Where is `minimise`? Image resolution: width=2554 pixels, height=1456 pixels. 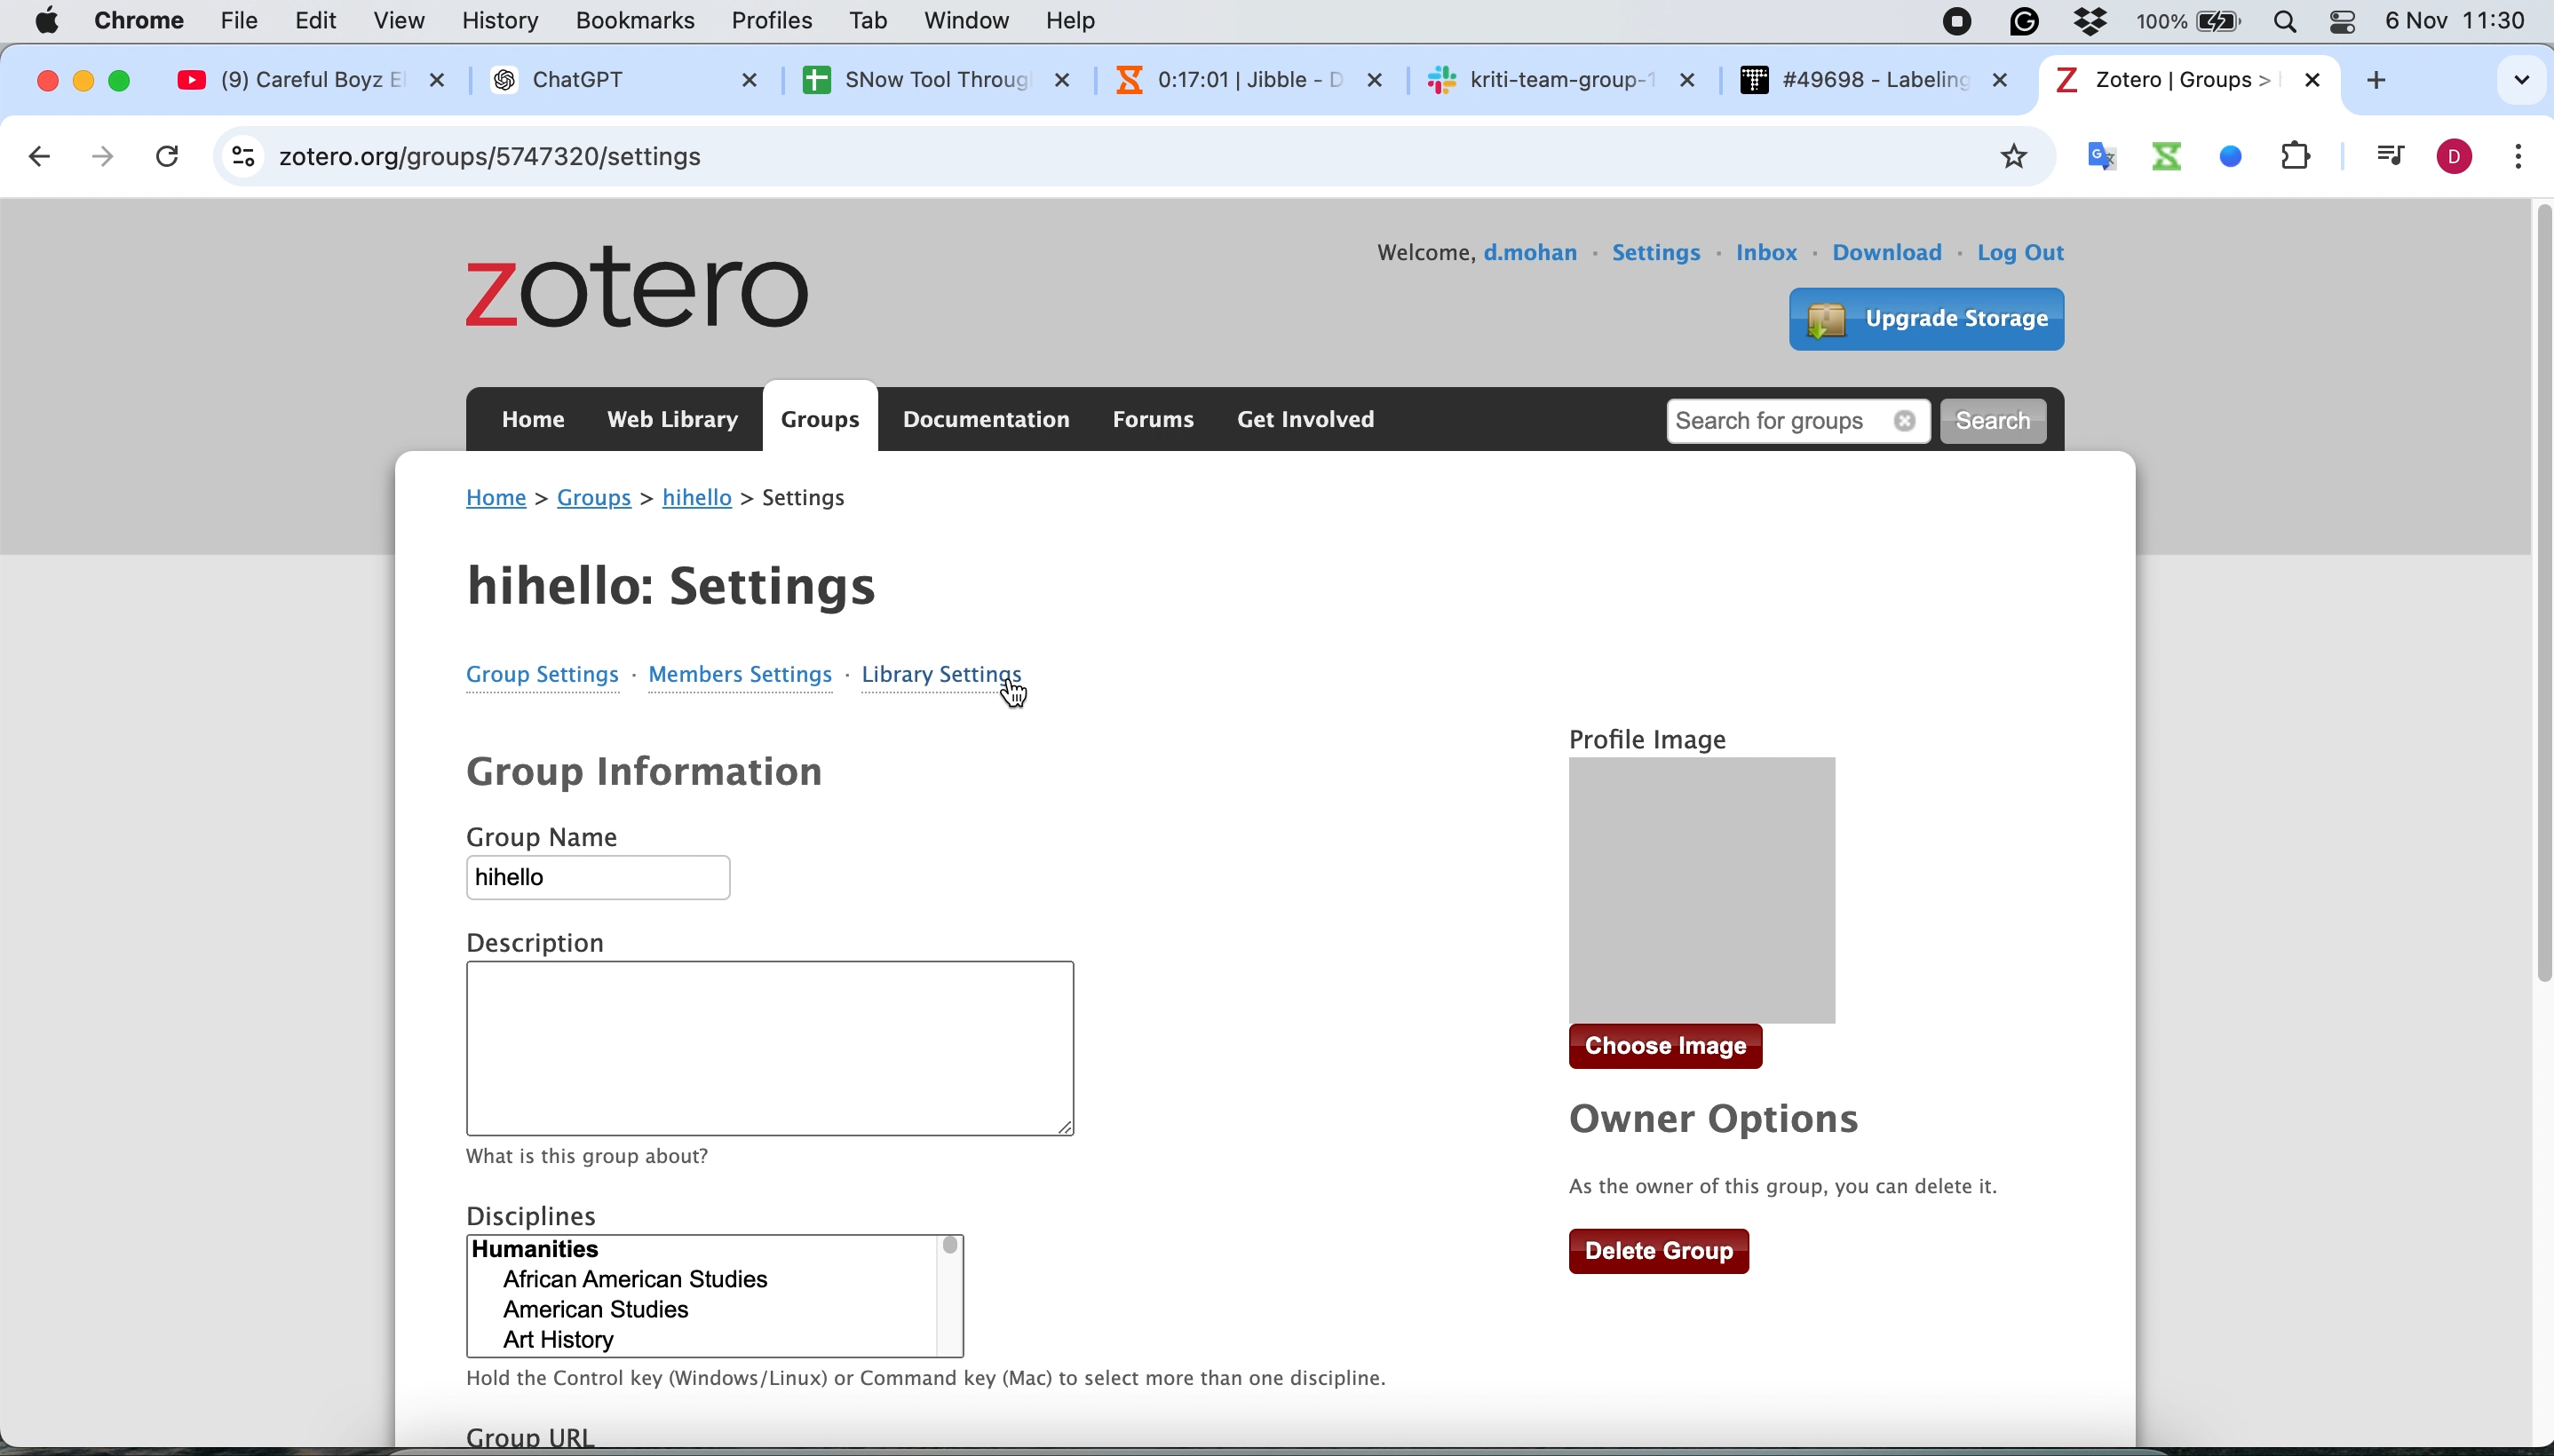
minimise is located at coordinates (85, 82).